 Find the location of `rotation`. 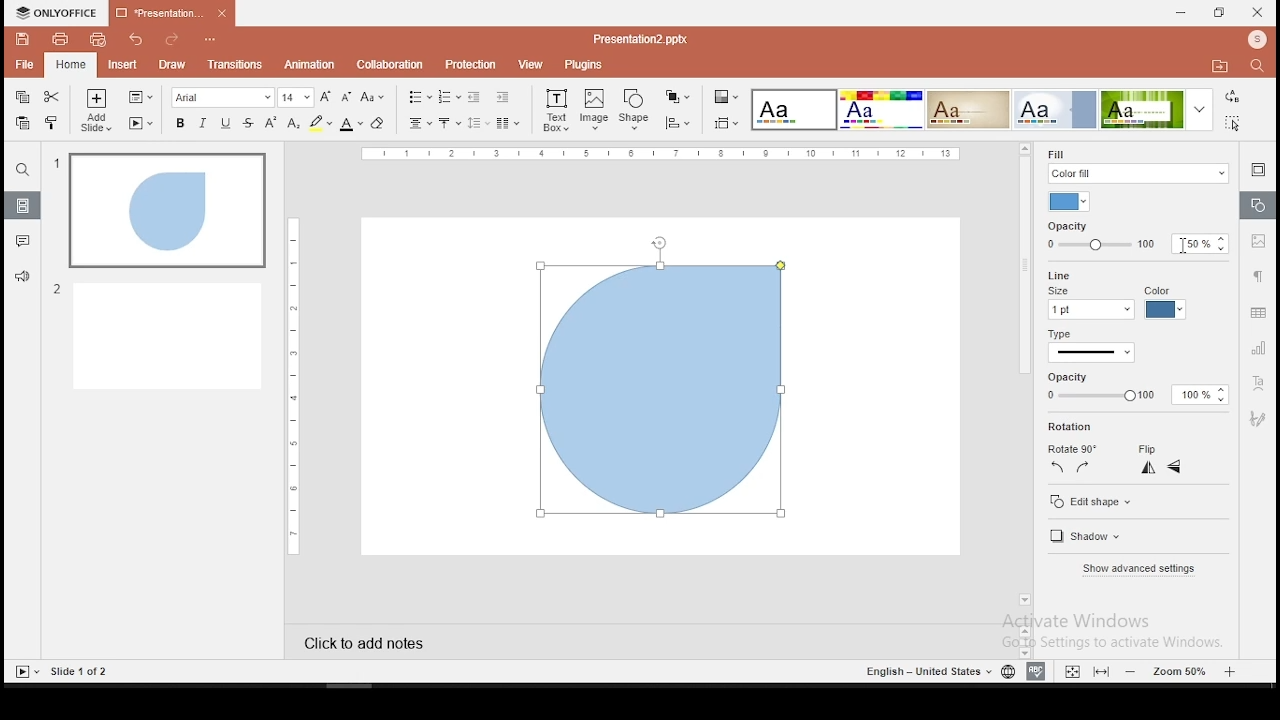

rotation is located at coordinates (1073, 427).